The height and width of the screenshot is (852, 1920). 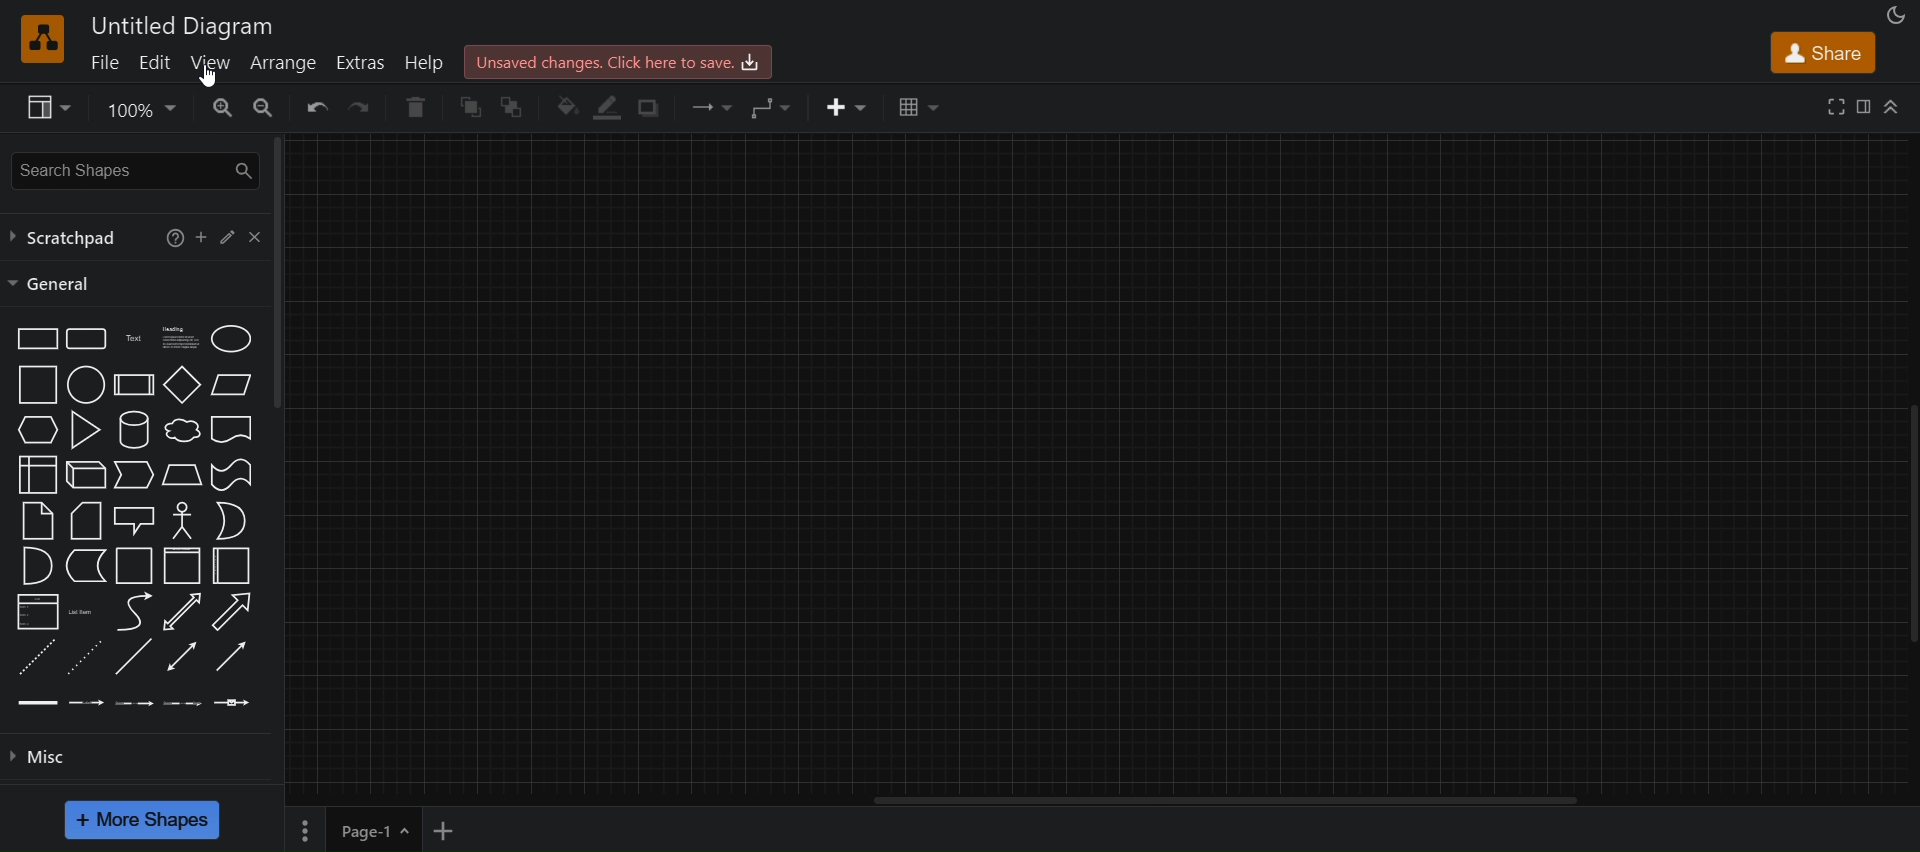 What do you see at coordinates (471, 105) in the screenshot?
I see `to front` at bounding box center [471, 105].